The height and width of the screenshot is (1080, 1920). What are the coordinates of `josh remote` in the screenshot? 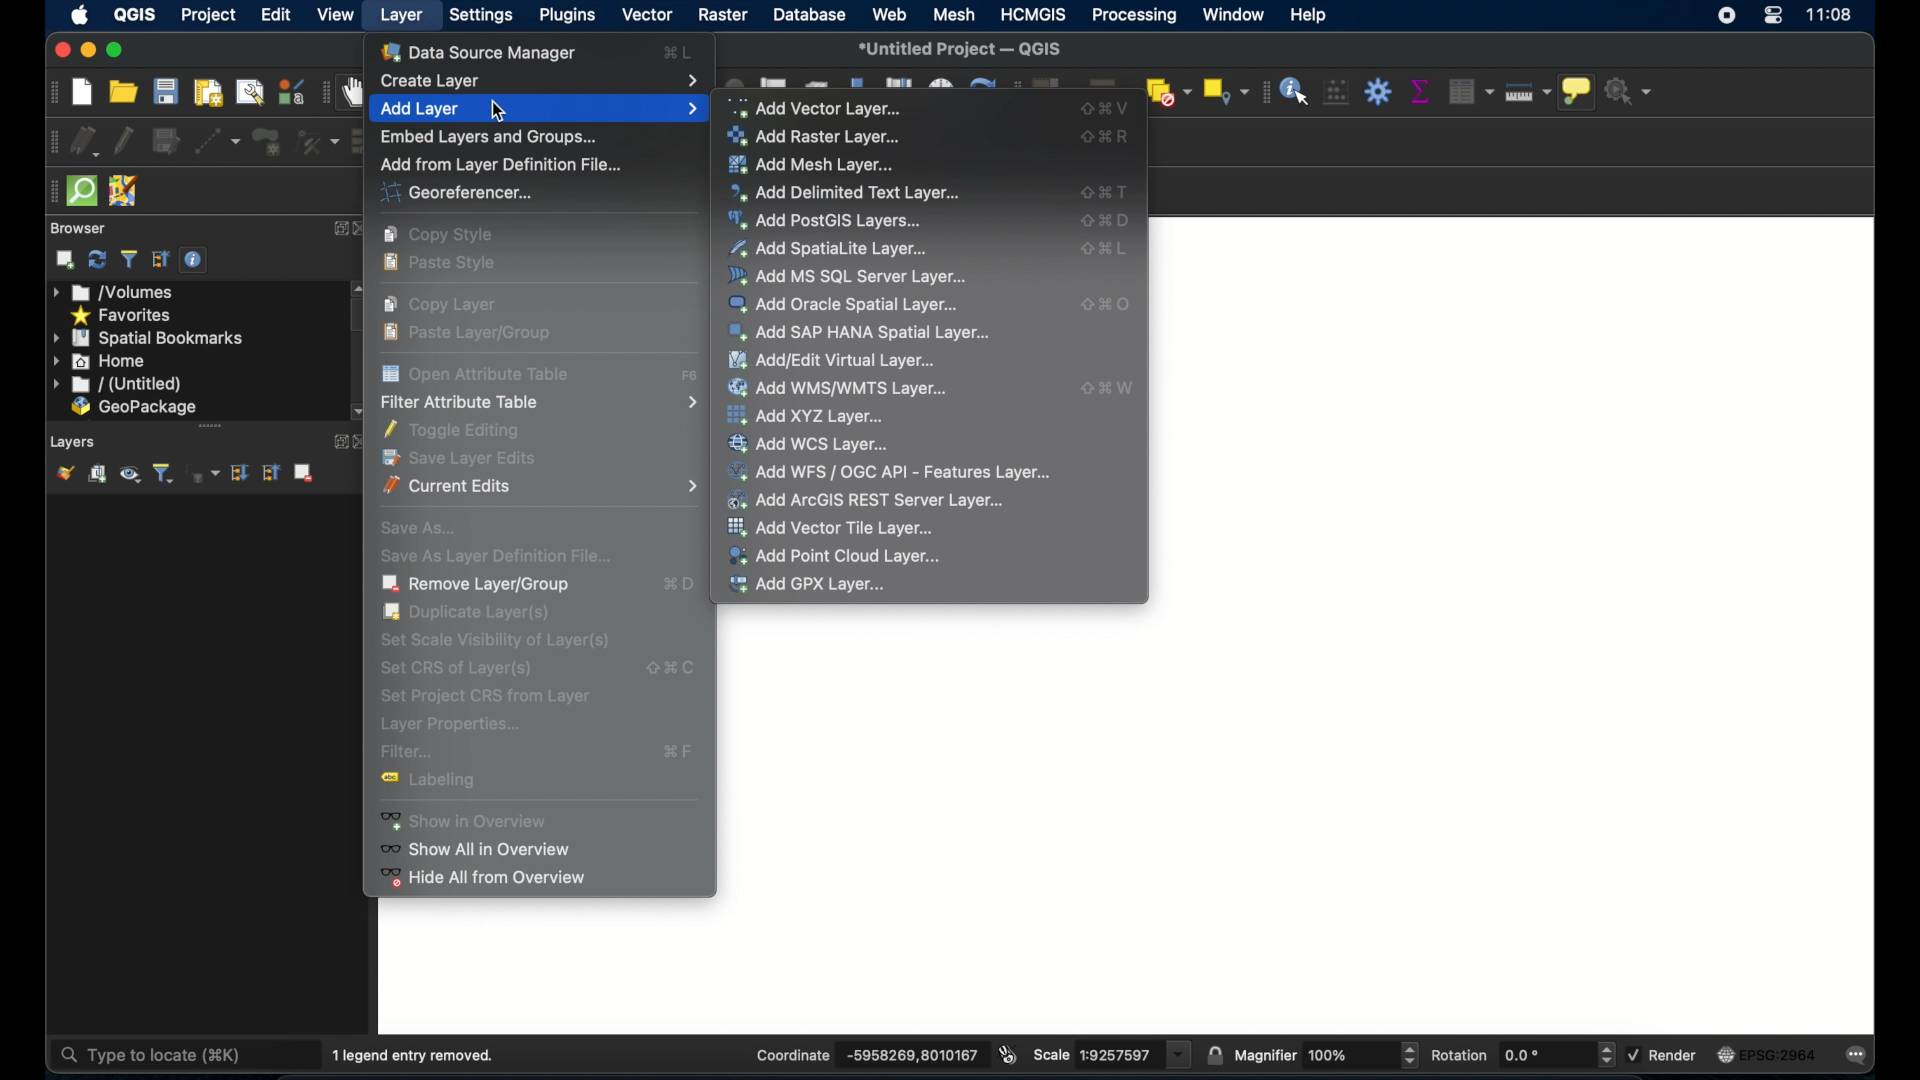 It's located at (123, 190).